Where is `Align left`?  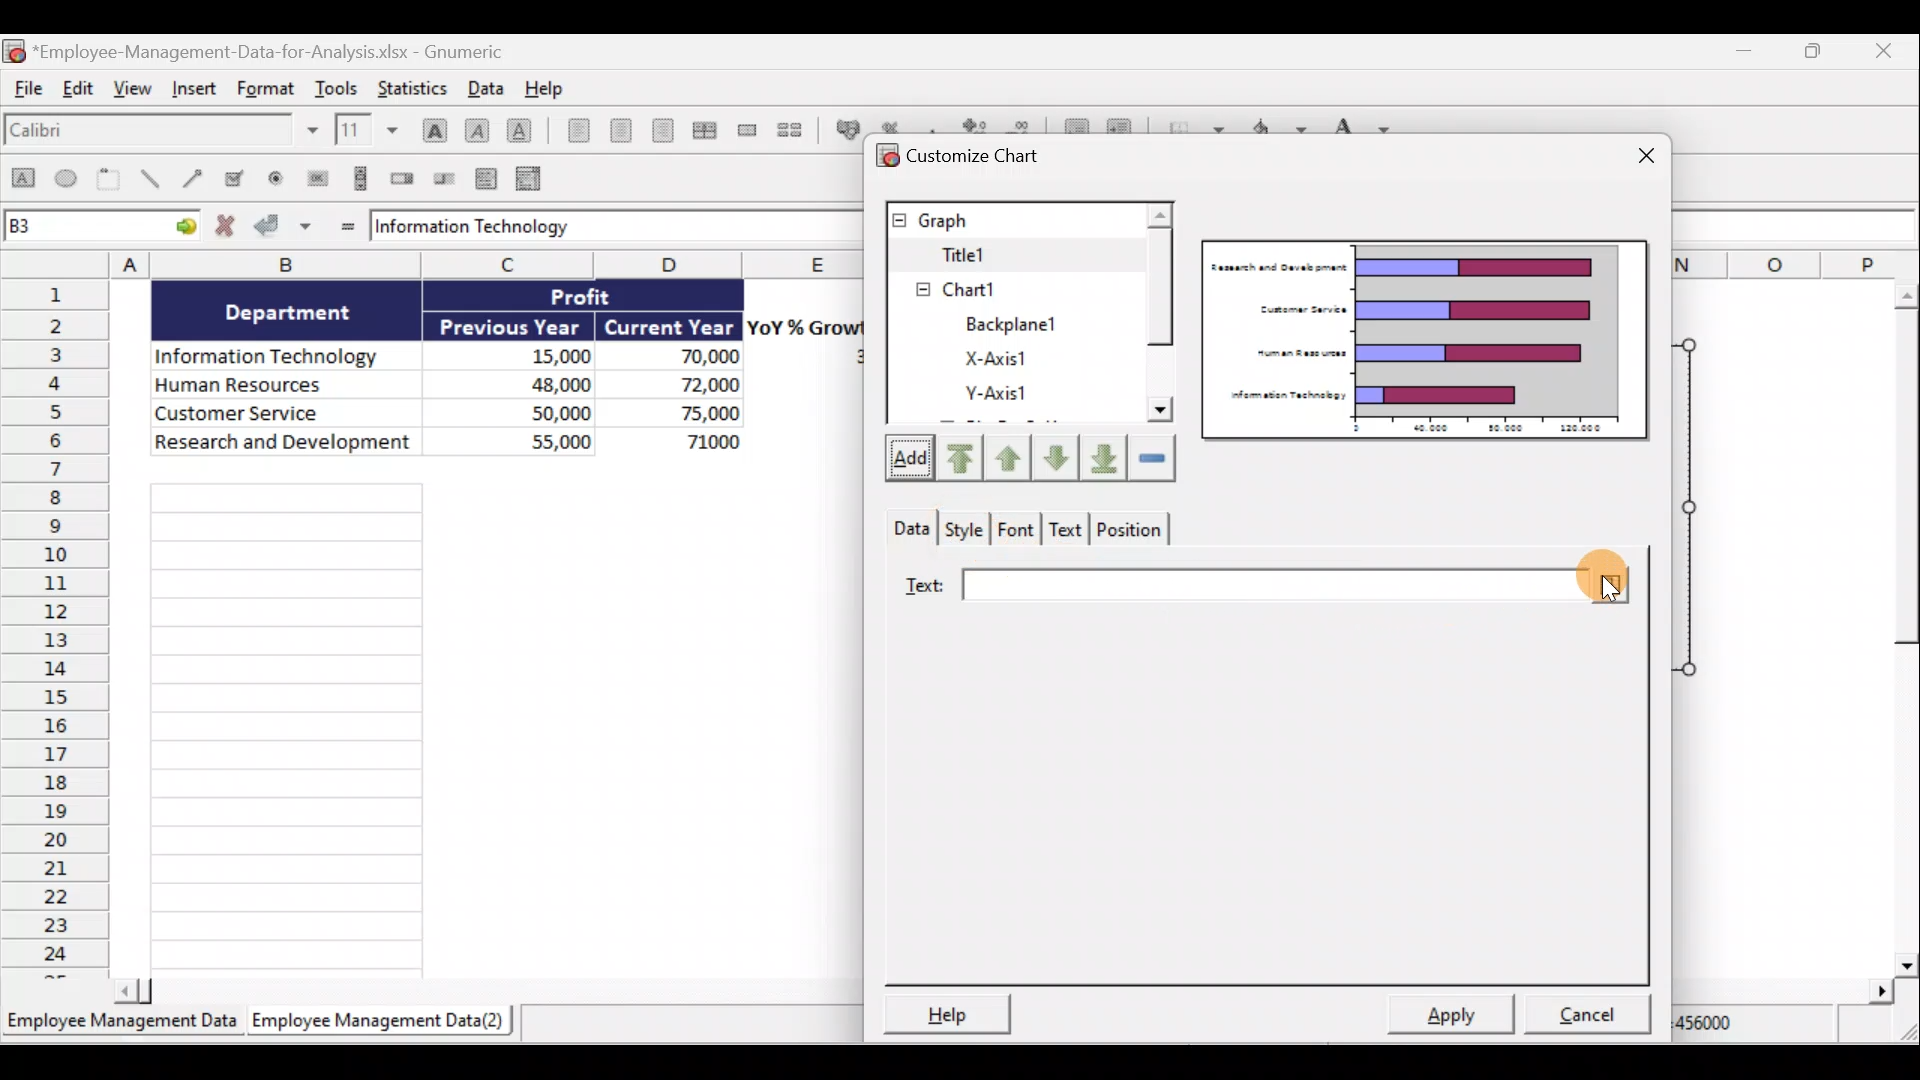 Align left is located at coordinates (572, 134).